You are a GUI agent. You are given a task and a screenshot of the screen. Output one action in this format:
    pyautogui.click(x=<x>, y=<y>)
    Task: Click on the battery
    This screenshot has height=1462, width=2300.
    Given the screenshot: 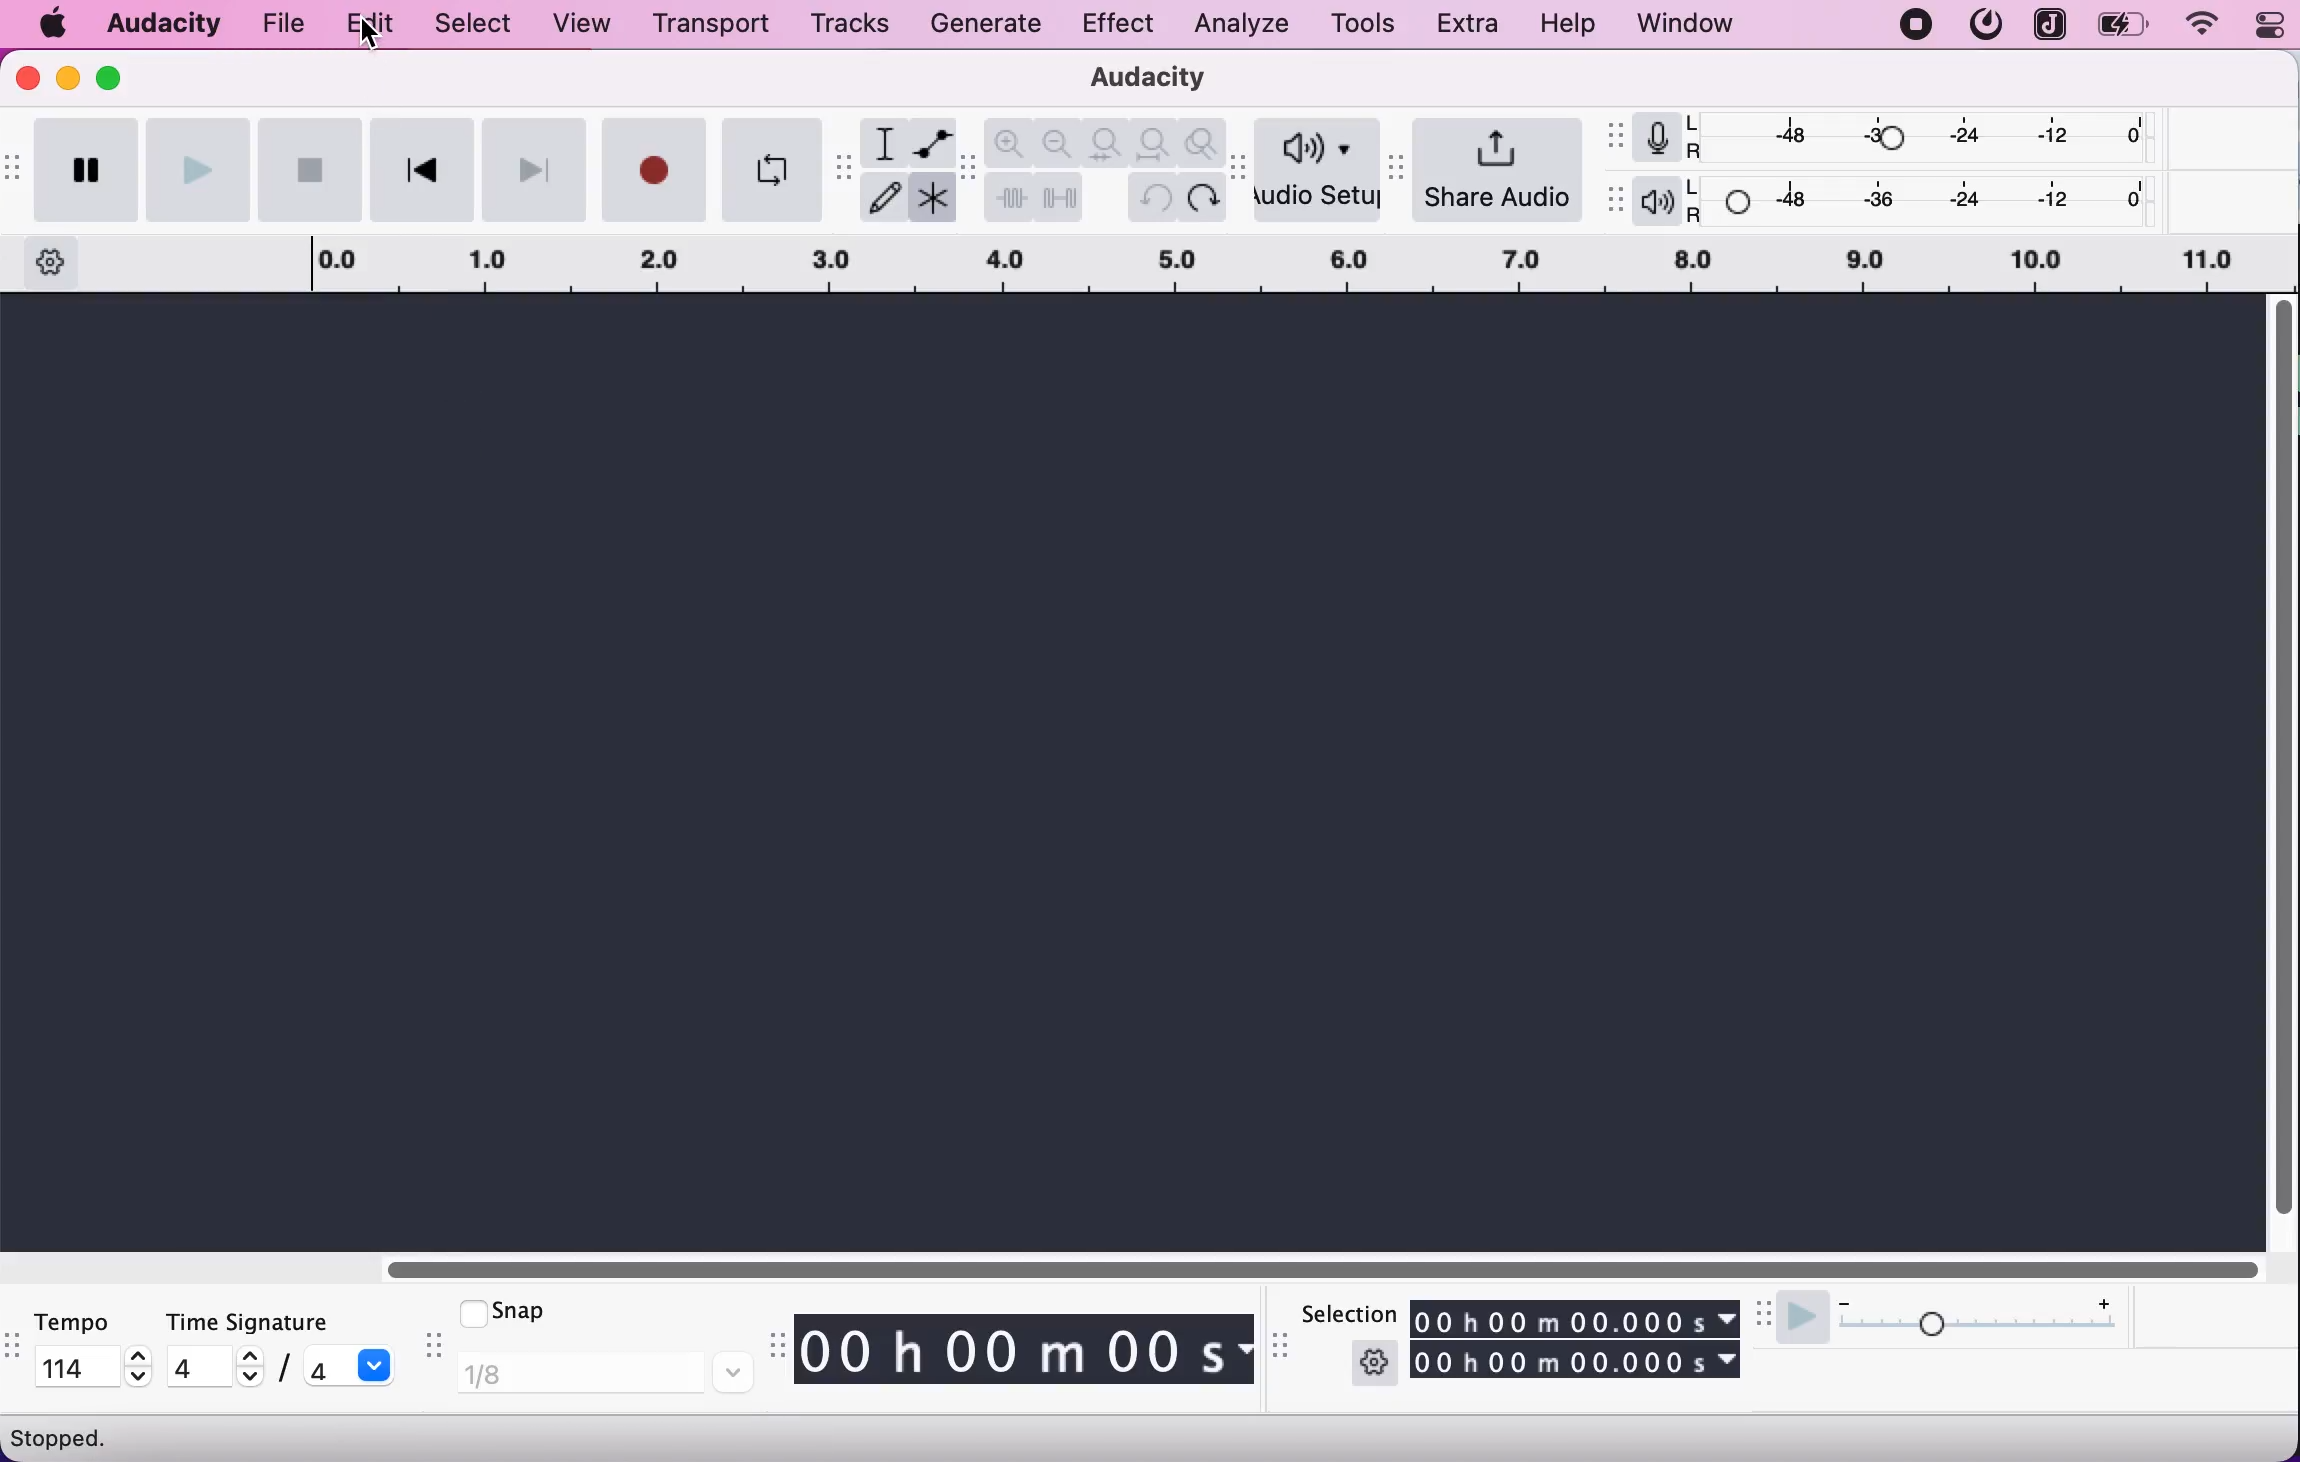 What is the action you would take?
    pyautogui.click(x=2125, y=25)
    